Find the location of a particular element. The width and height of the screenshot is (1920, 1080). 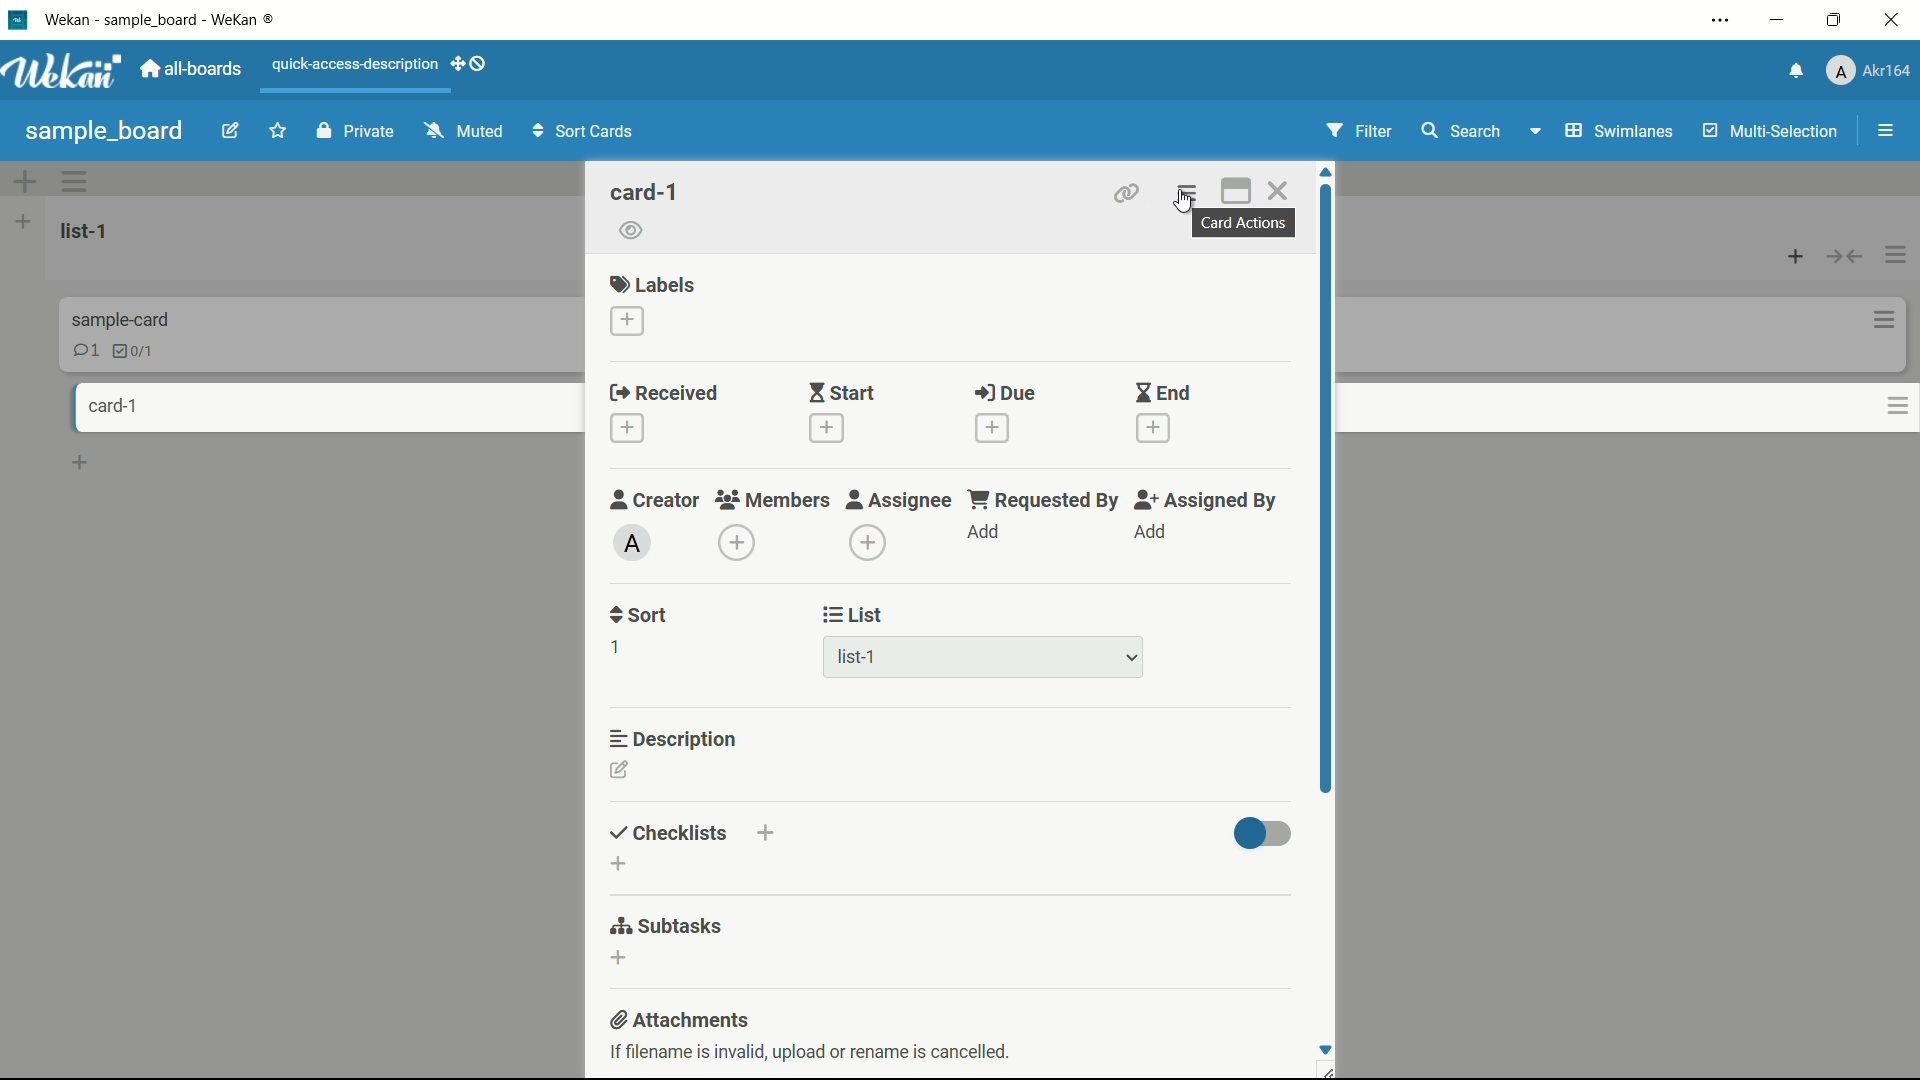

notifications is located at coordinates (1797, 70).